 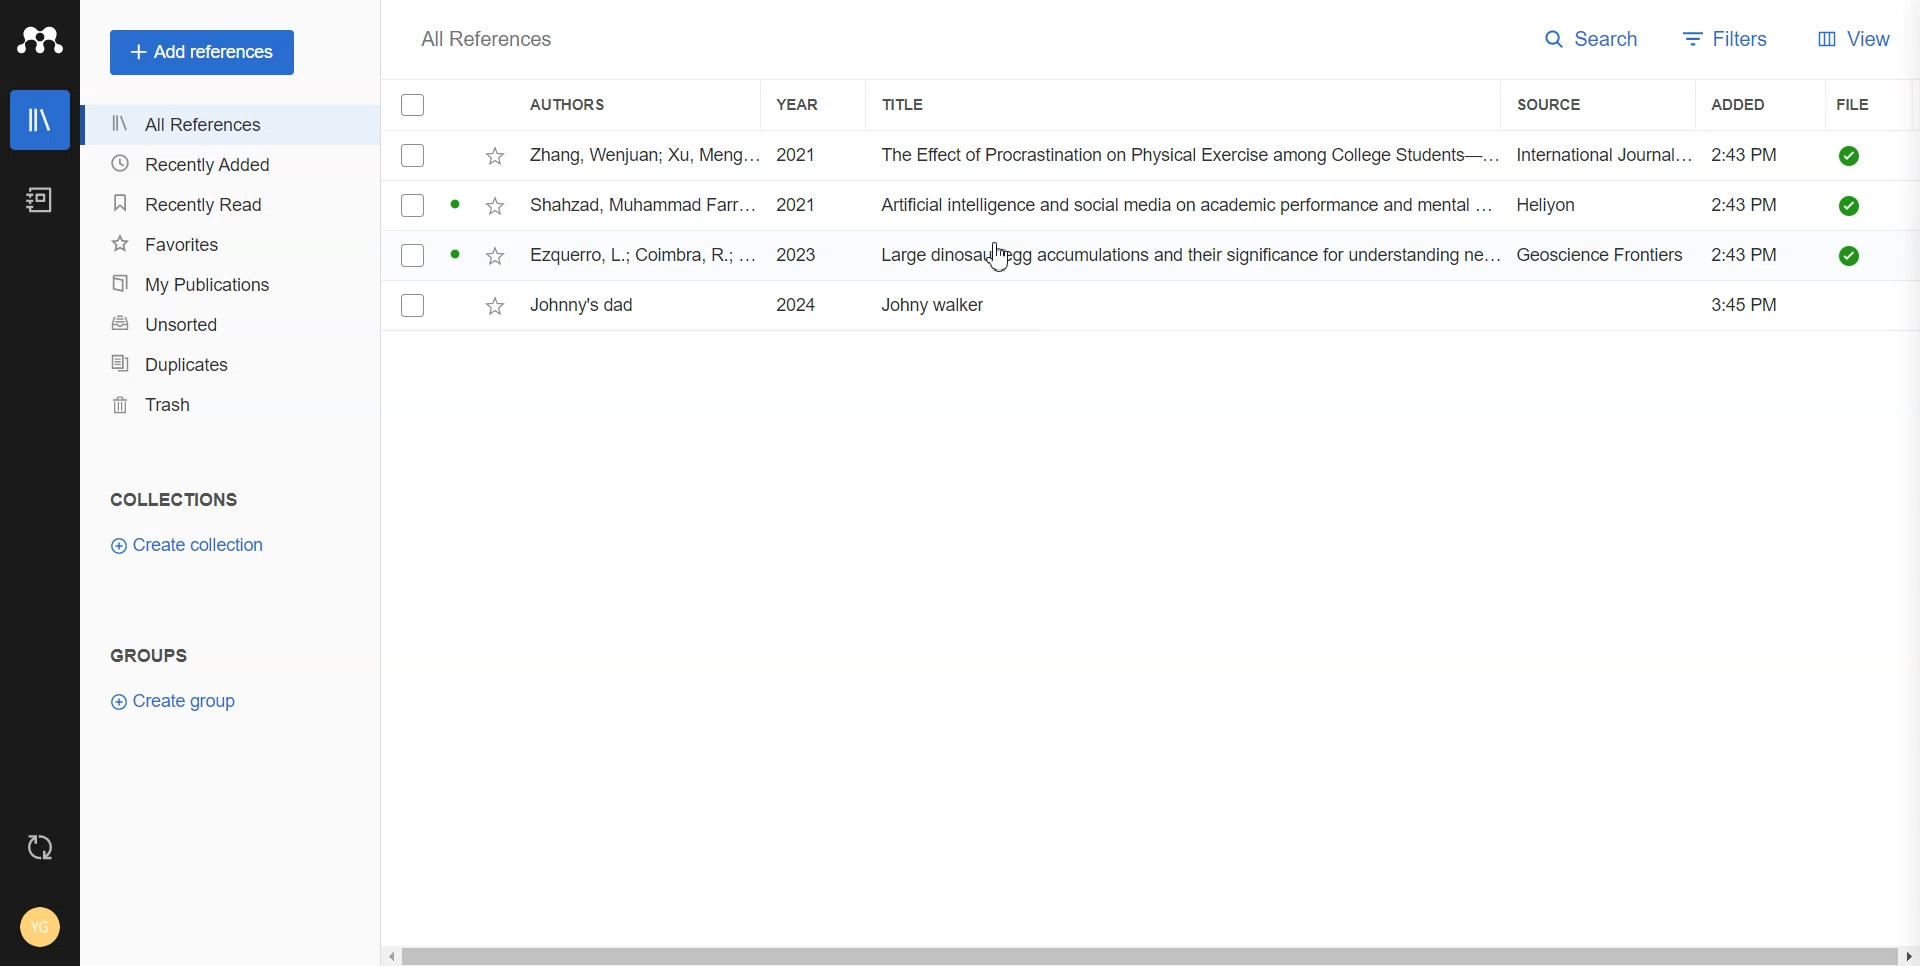 What do you see at coordinates (1750, 204) in the screenshot?
I see `2:43 PM` at bounding box center [1750, 204].